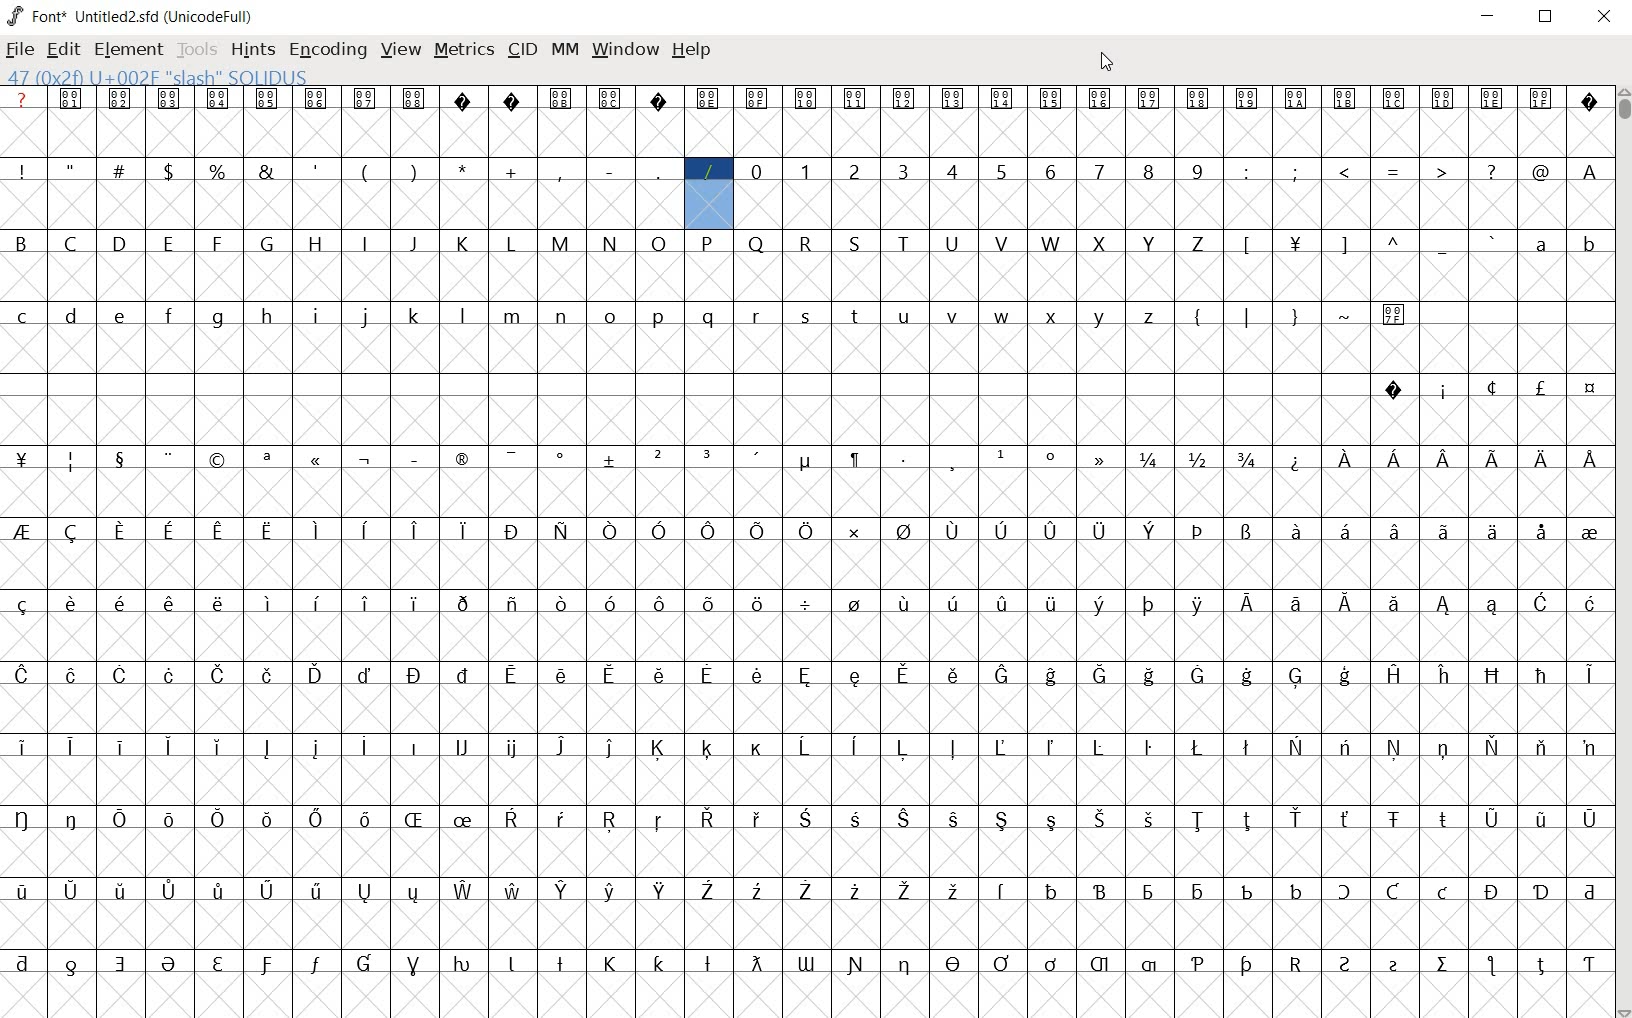  What do you see at coordinates (365, 893) in the screenshot?
I see `glyph` at bounding box center [365, 893].